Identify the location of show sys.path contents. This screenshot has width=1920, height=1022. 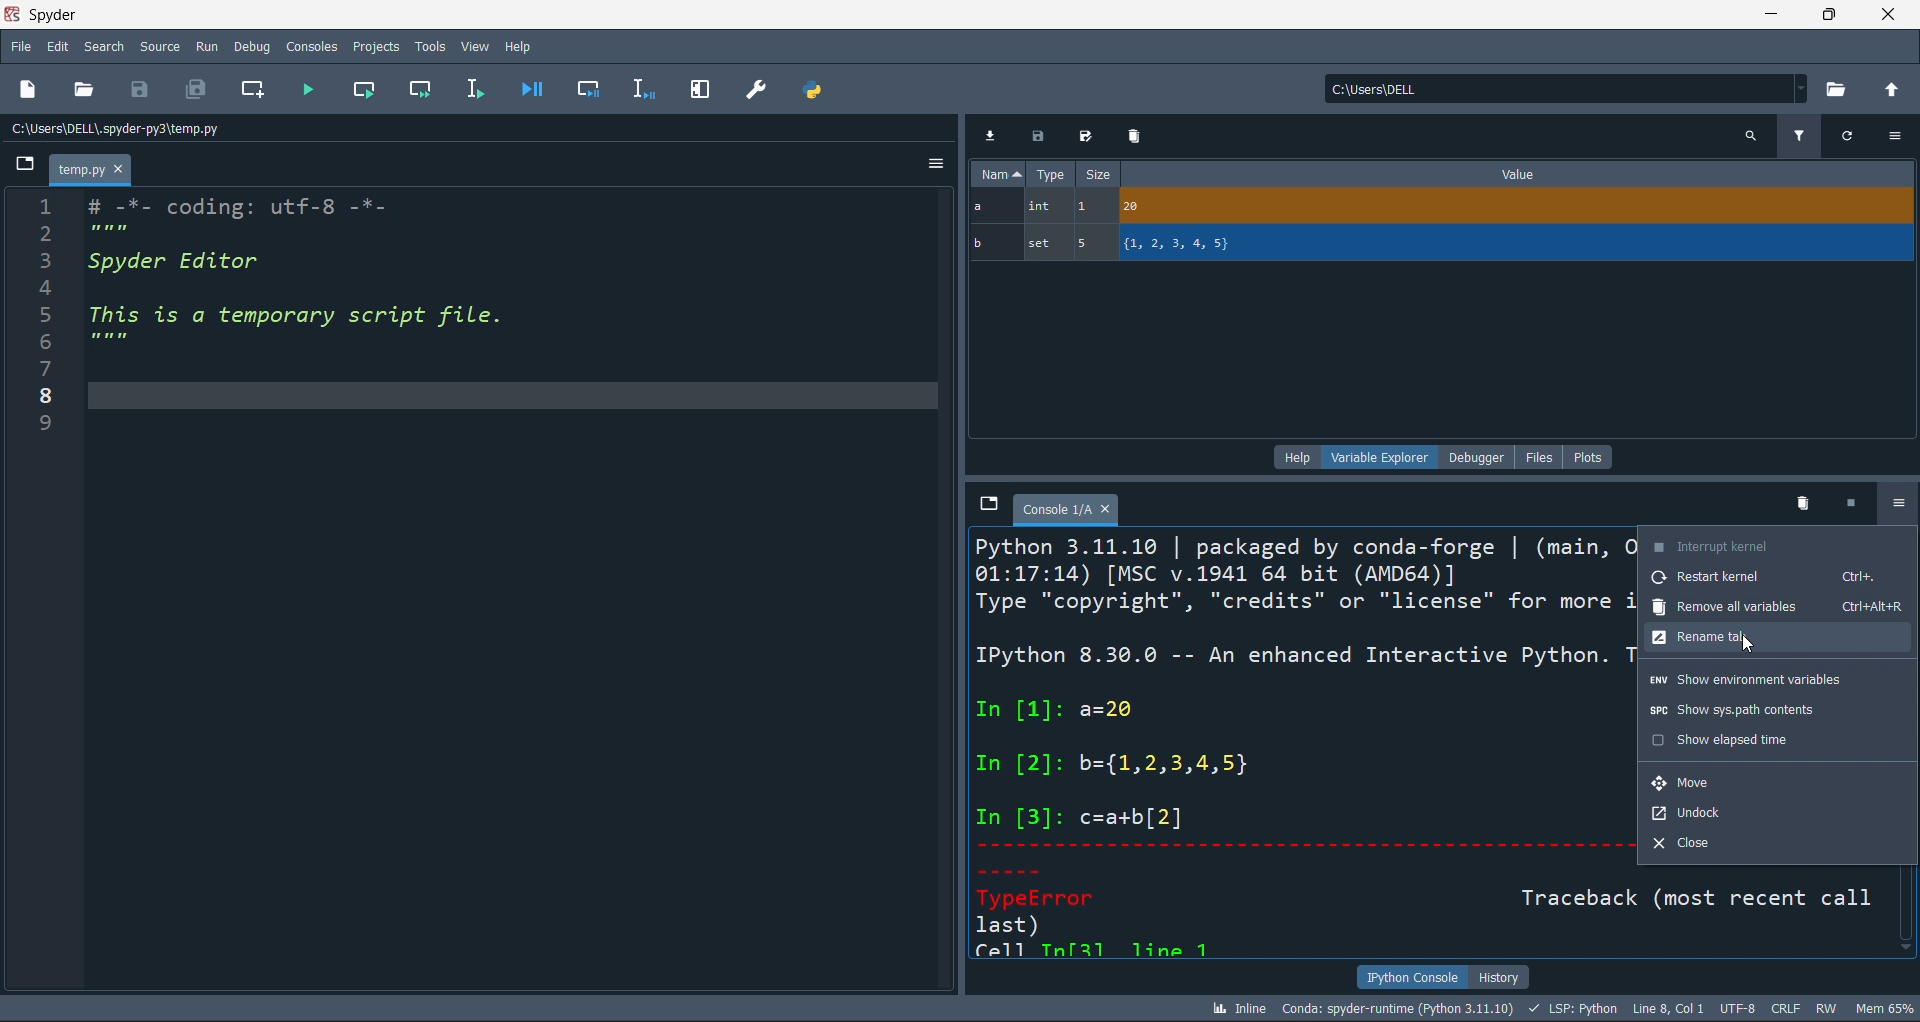
(1777, 711).